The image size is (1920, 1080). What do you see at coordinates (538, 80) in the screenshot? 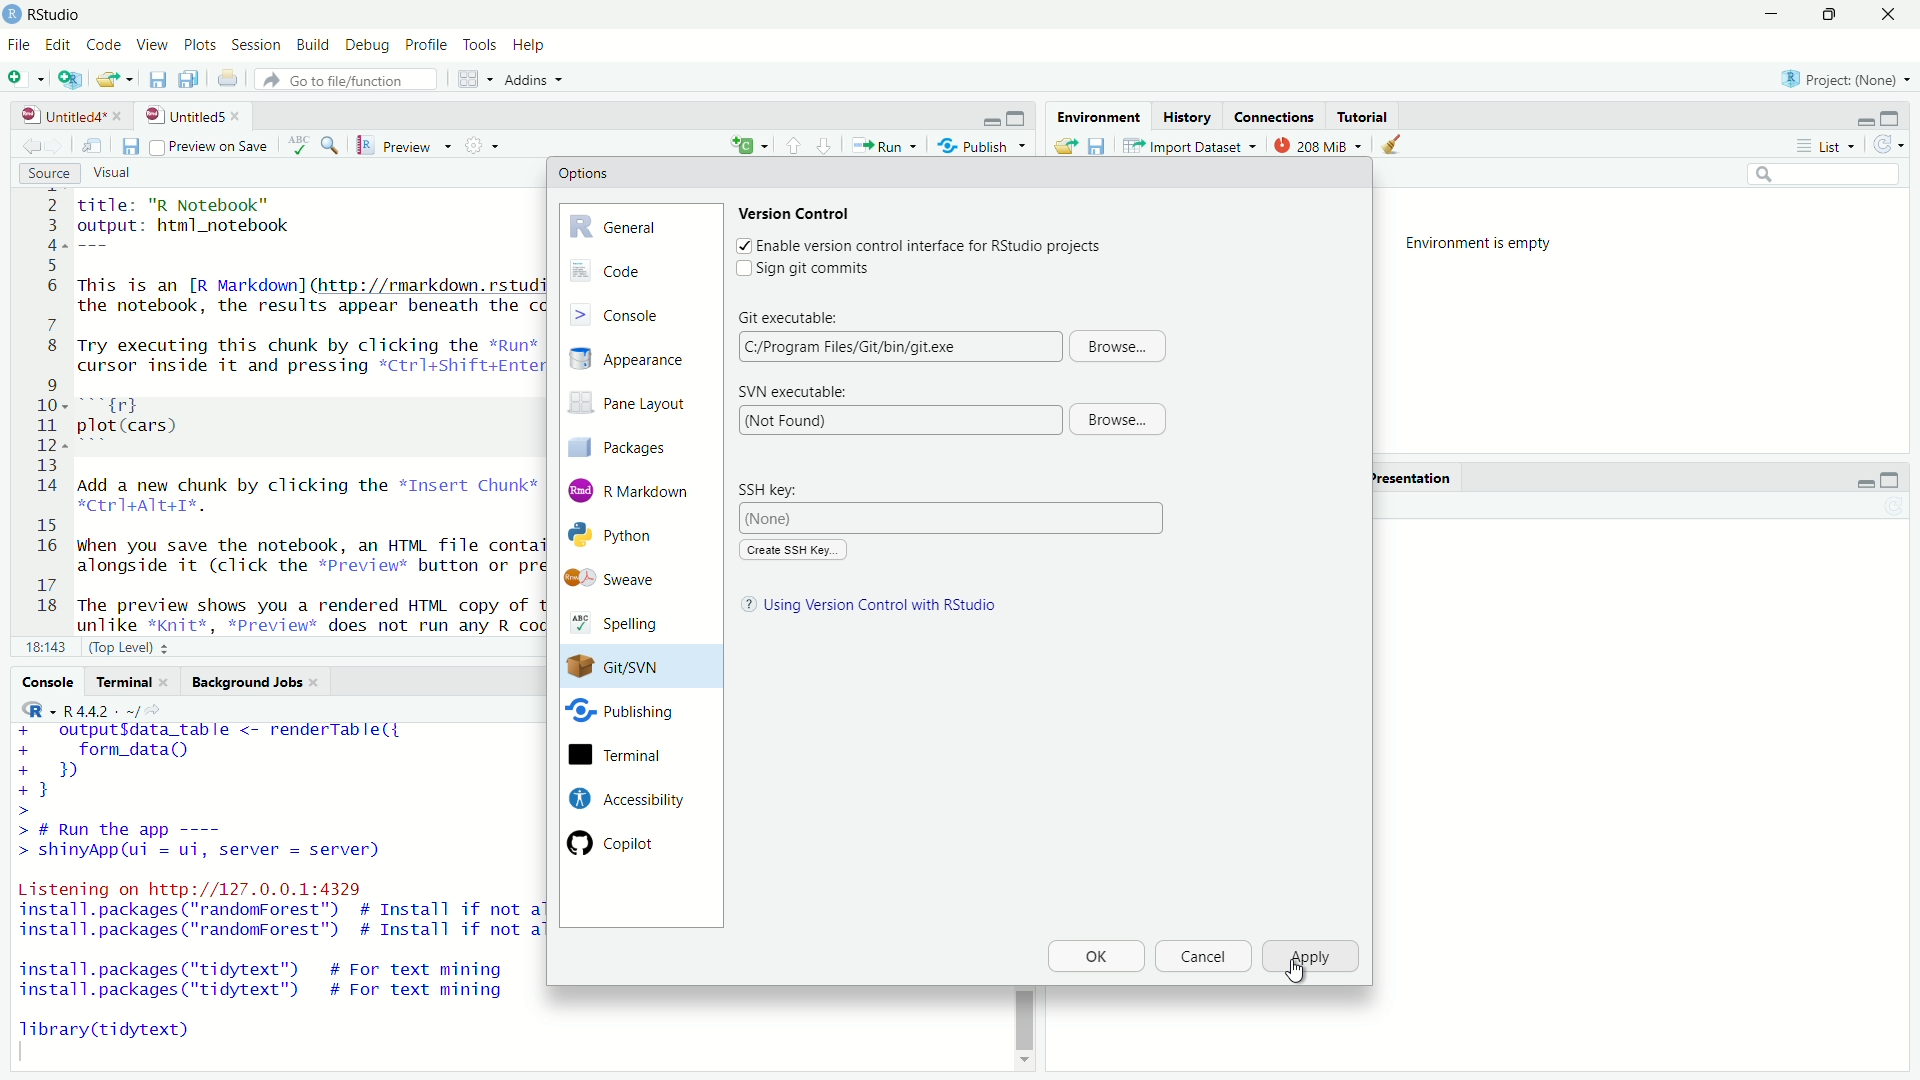
I see `Addins` at bounding box center [538, 80].